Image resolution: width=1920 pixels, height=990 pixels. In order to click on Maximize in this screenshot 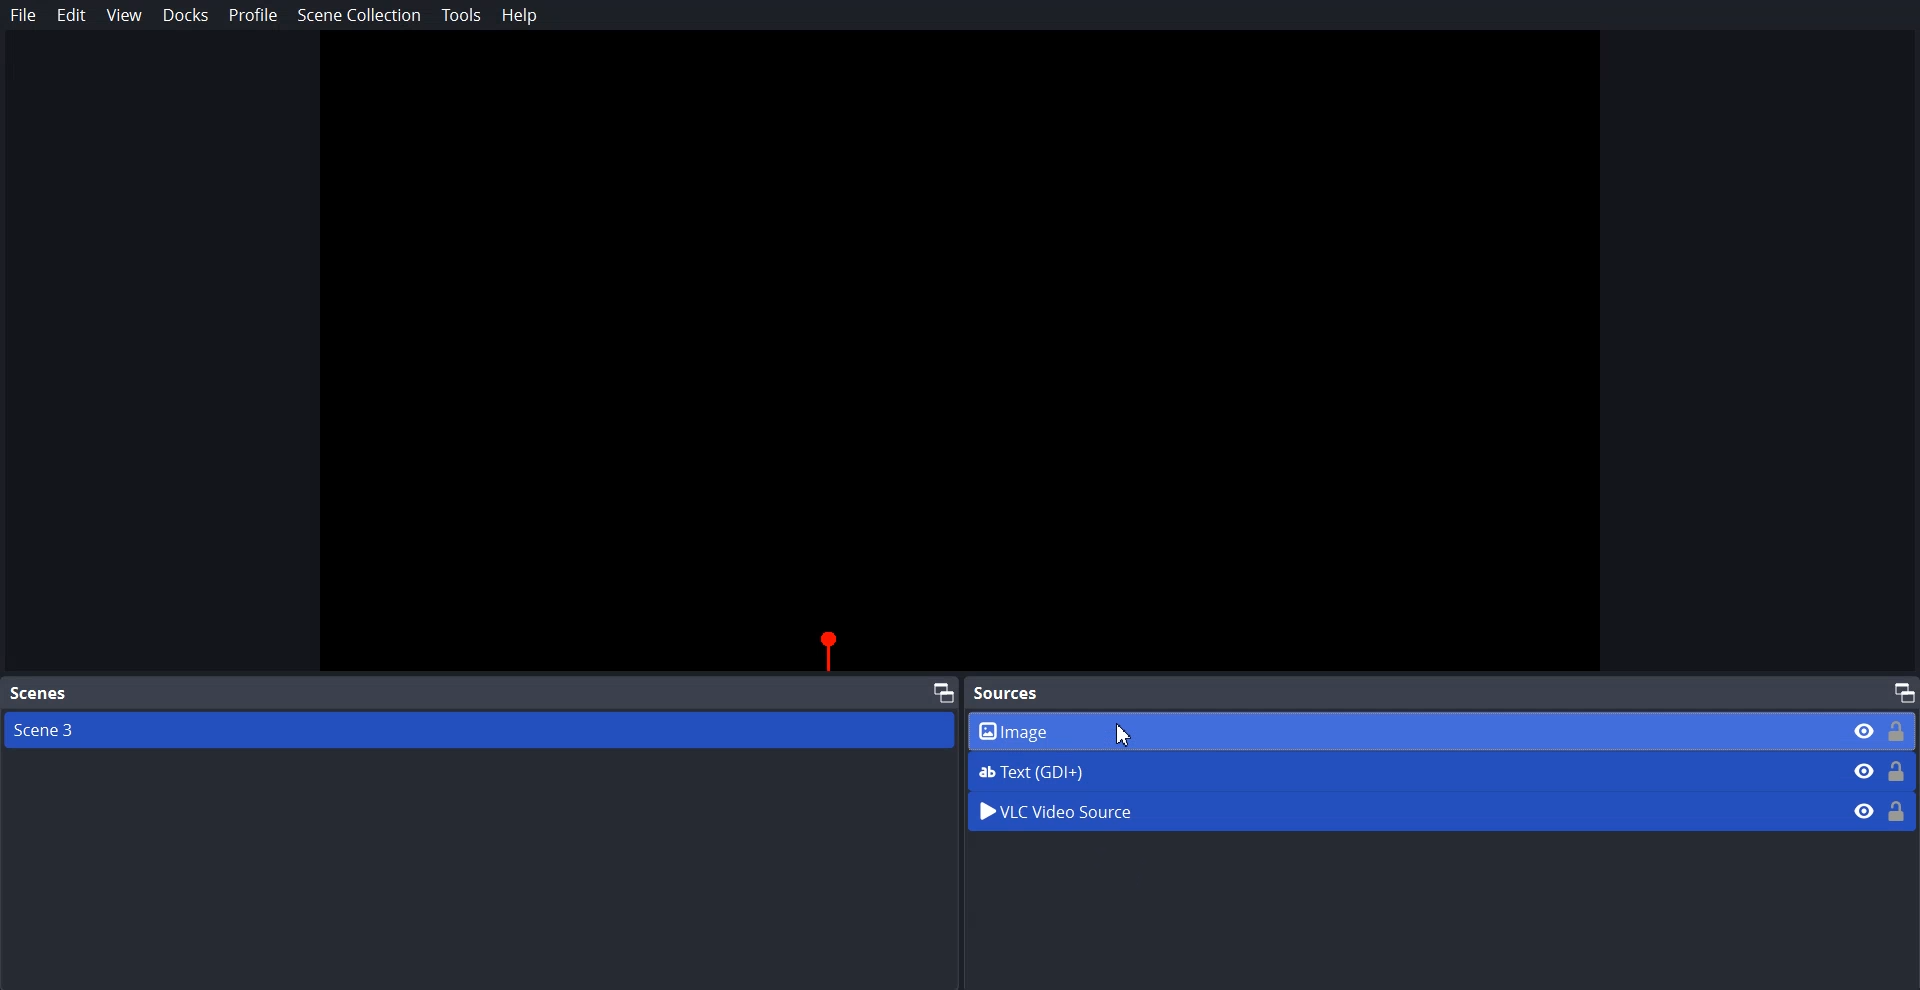, I will do `click(944, 691)`.